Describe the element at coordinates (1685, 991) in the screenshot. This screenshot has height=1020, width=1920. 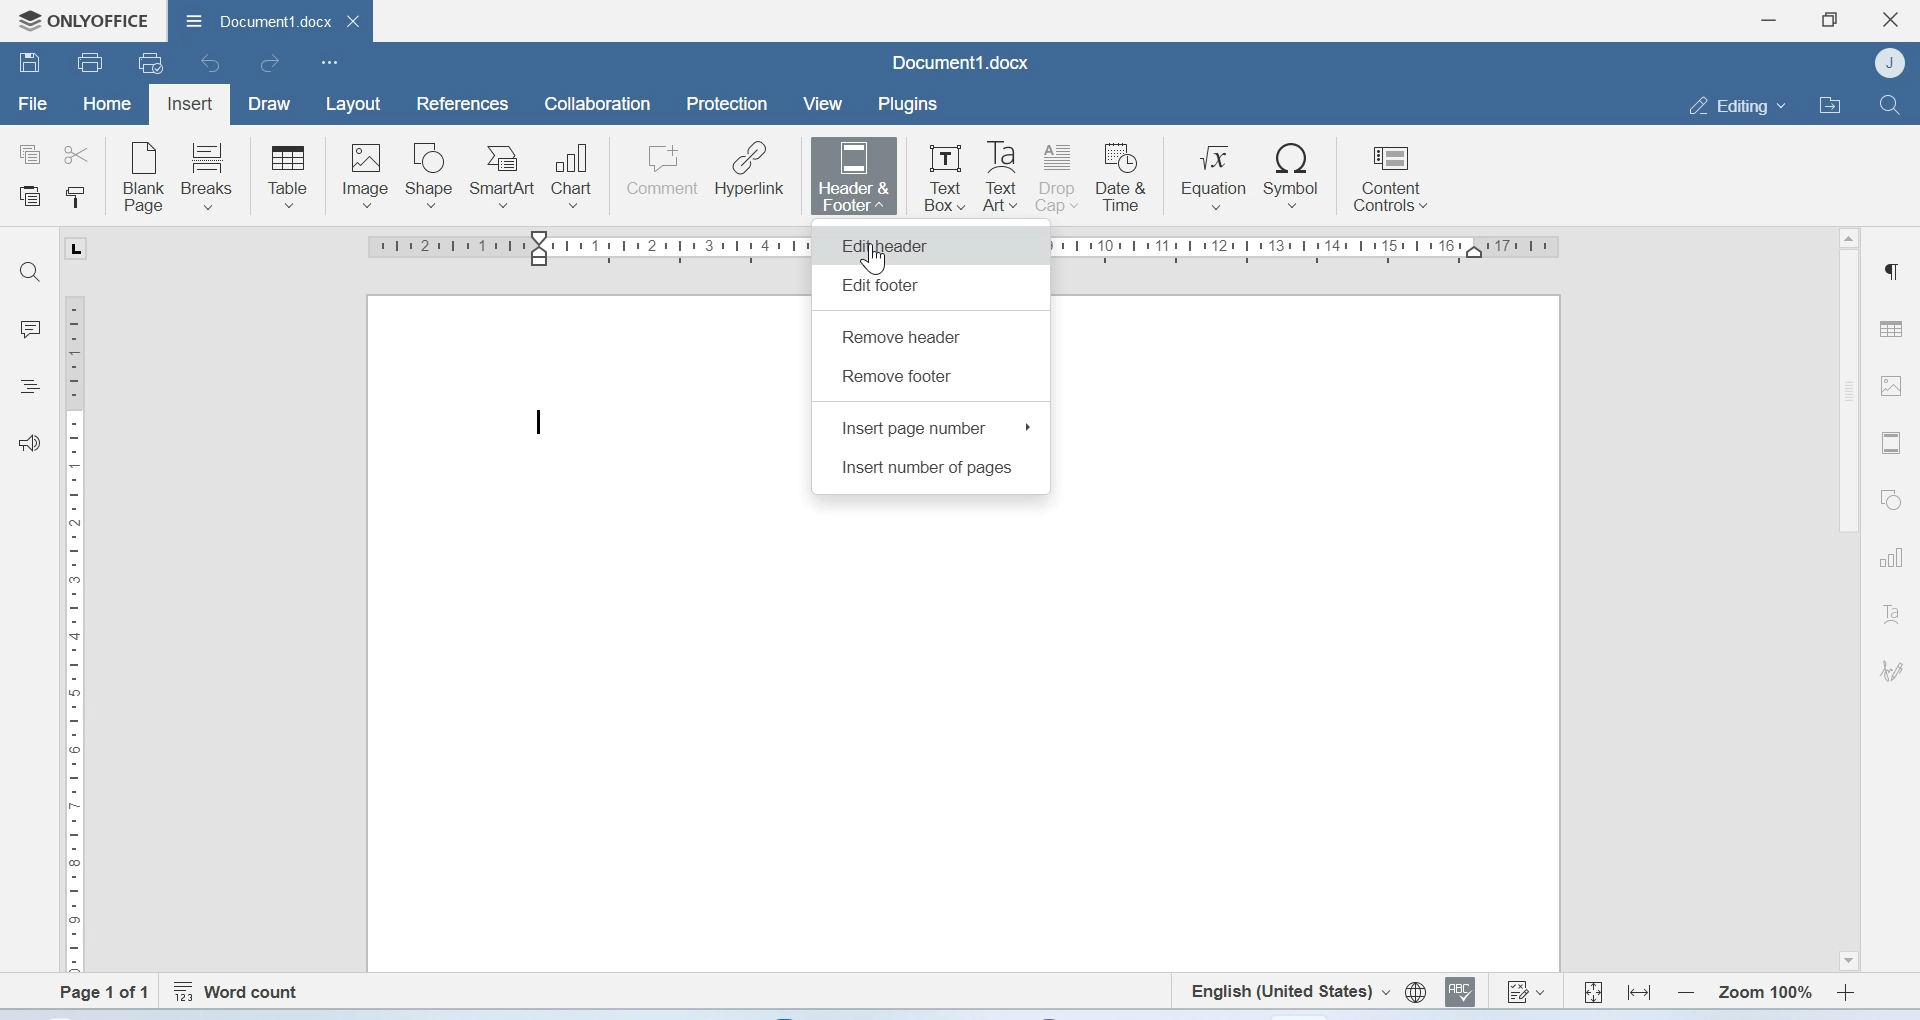
I see `Zoom out` at that location.